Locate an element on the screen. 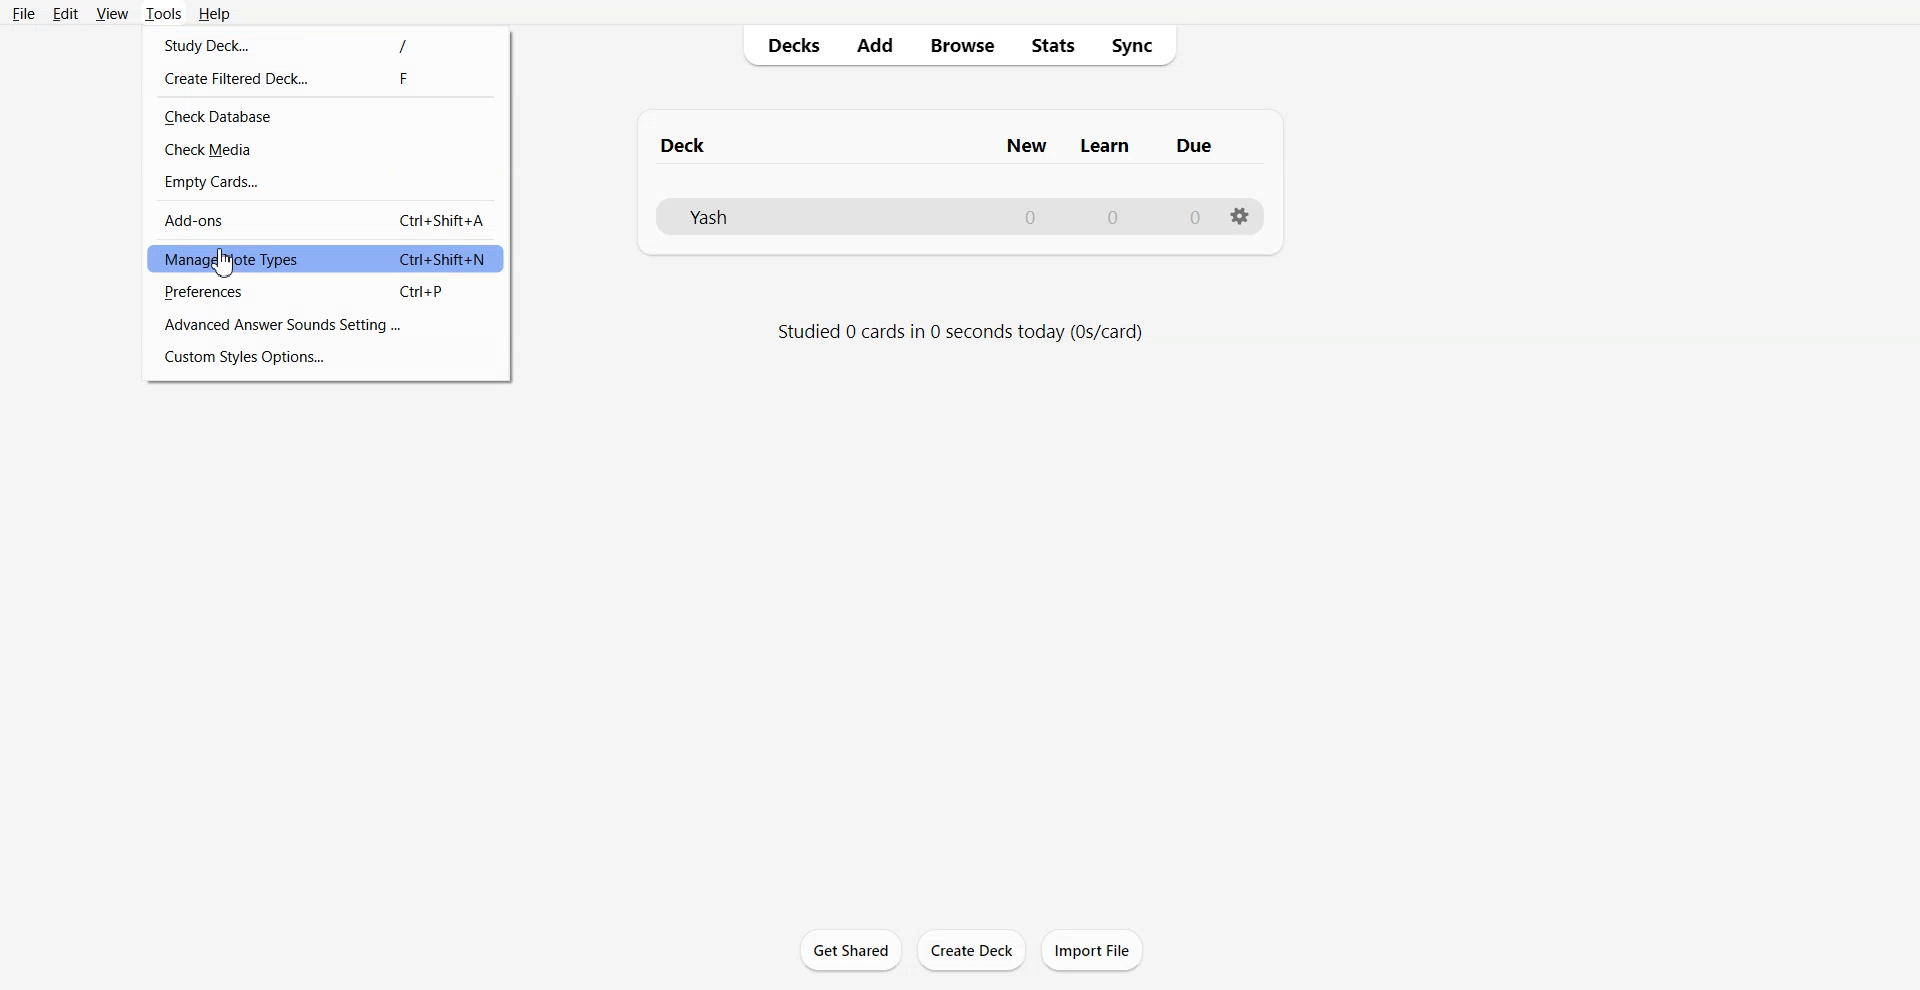 The width and height of the screenshot is (1920, 990). Advance Answer Sounds Settings is located at coordinates (320, 324).